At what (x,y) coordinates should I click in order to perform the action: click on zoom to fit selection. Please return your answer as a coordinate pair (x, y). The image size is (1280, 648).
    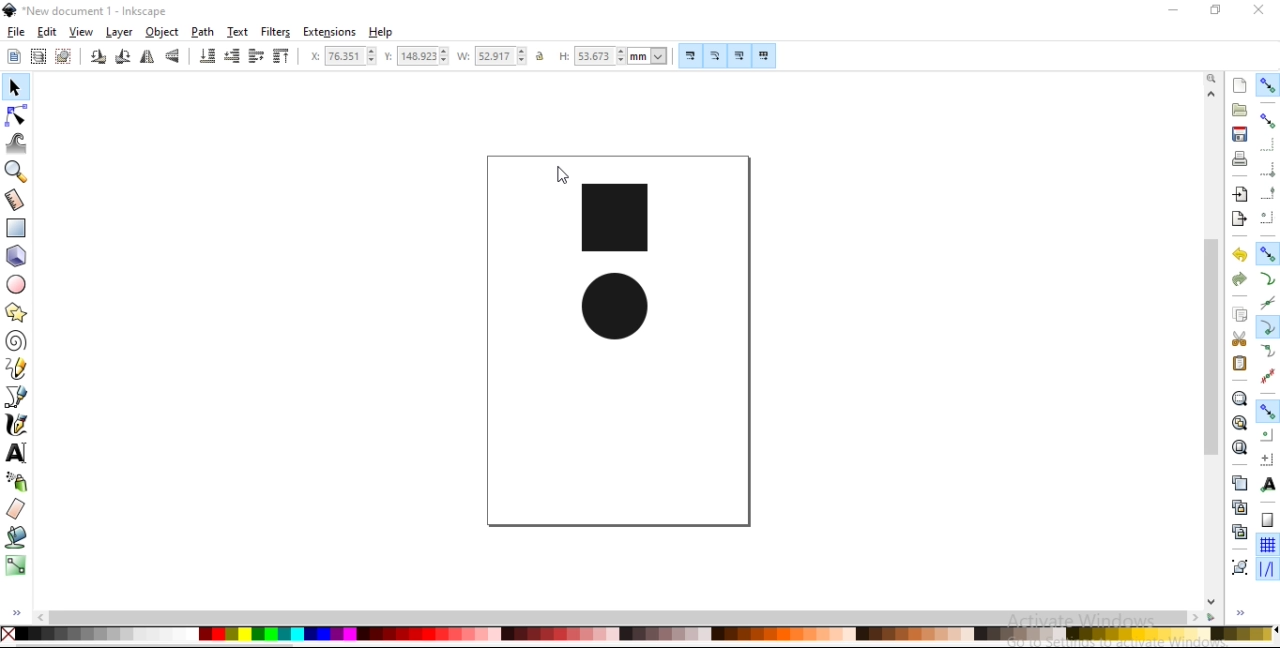
    Looking at the image, I should click on (1239, 399).